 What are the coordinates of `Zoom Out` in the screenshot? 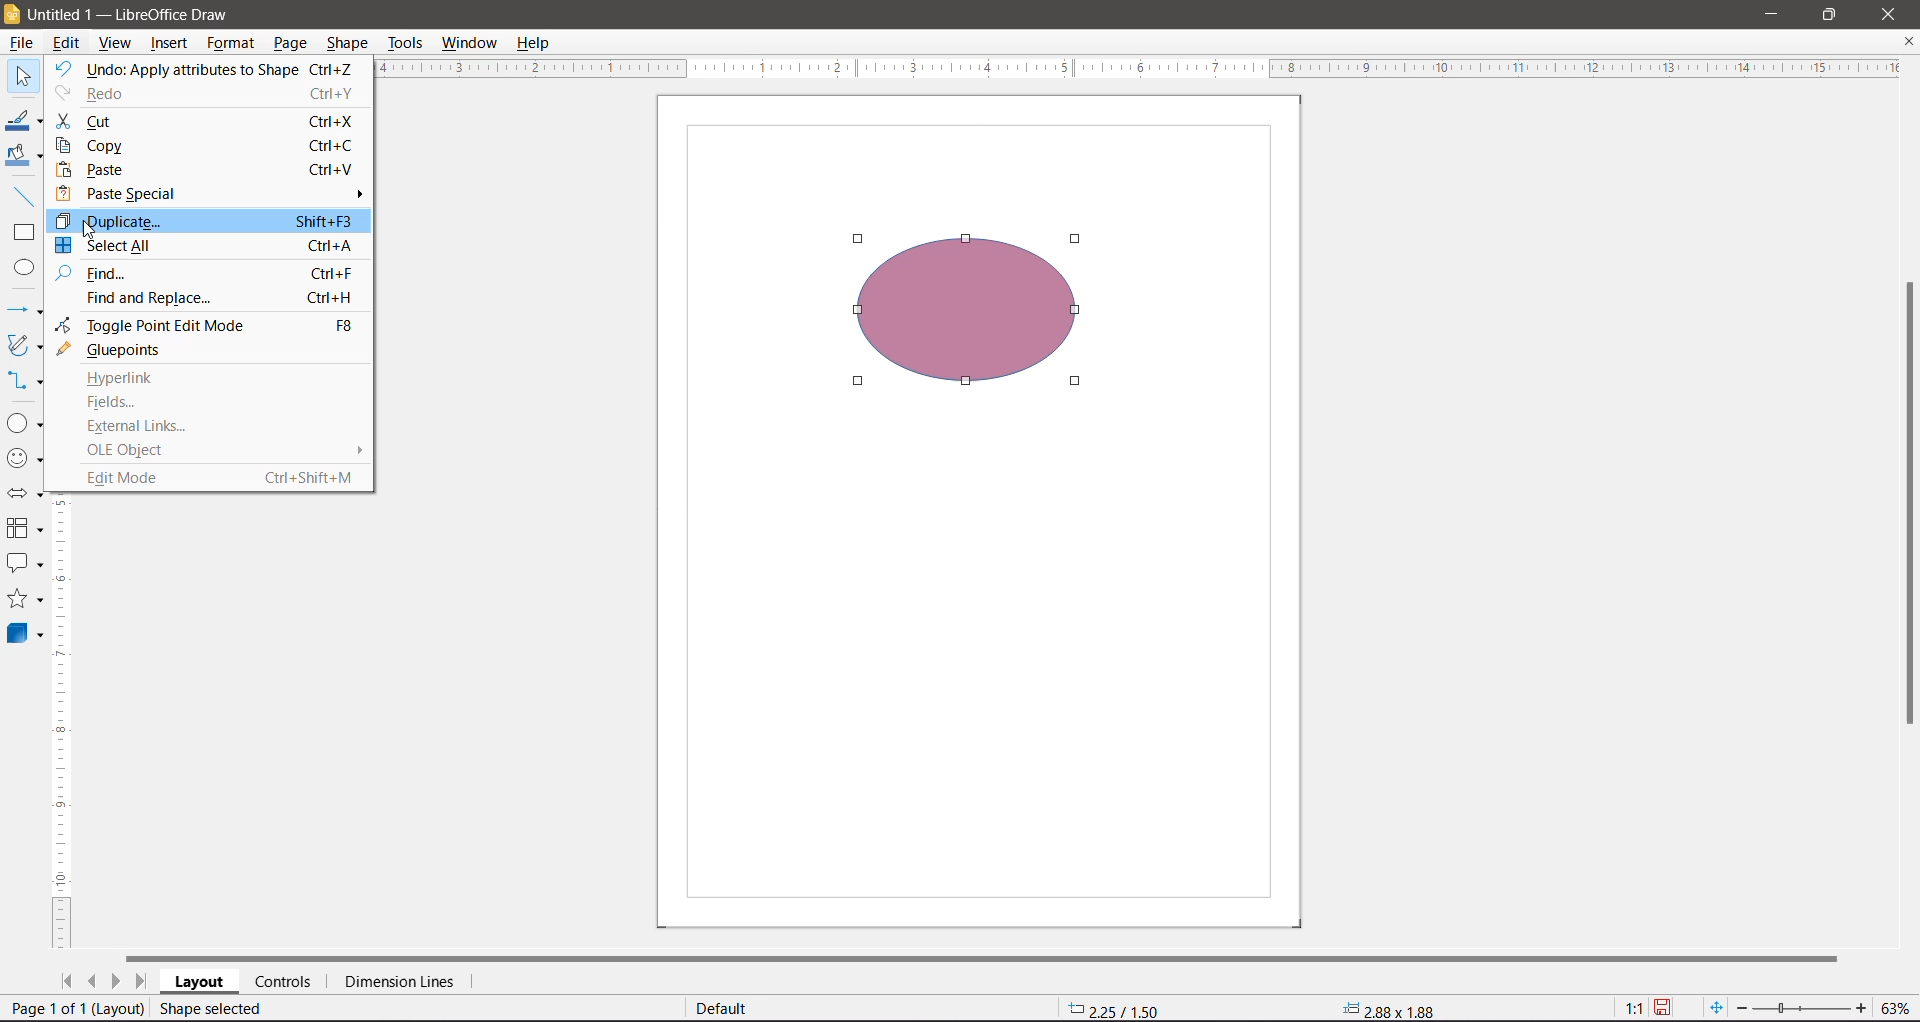 It's located at (1741, 1009).